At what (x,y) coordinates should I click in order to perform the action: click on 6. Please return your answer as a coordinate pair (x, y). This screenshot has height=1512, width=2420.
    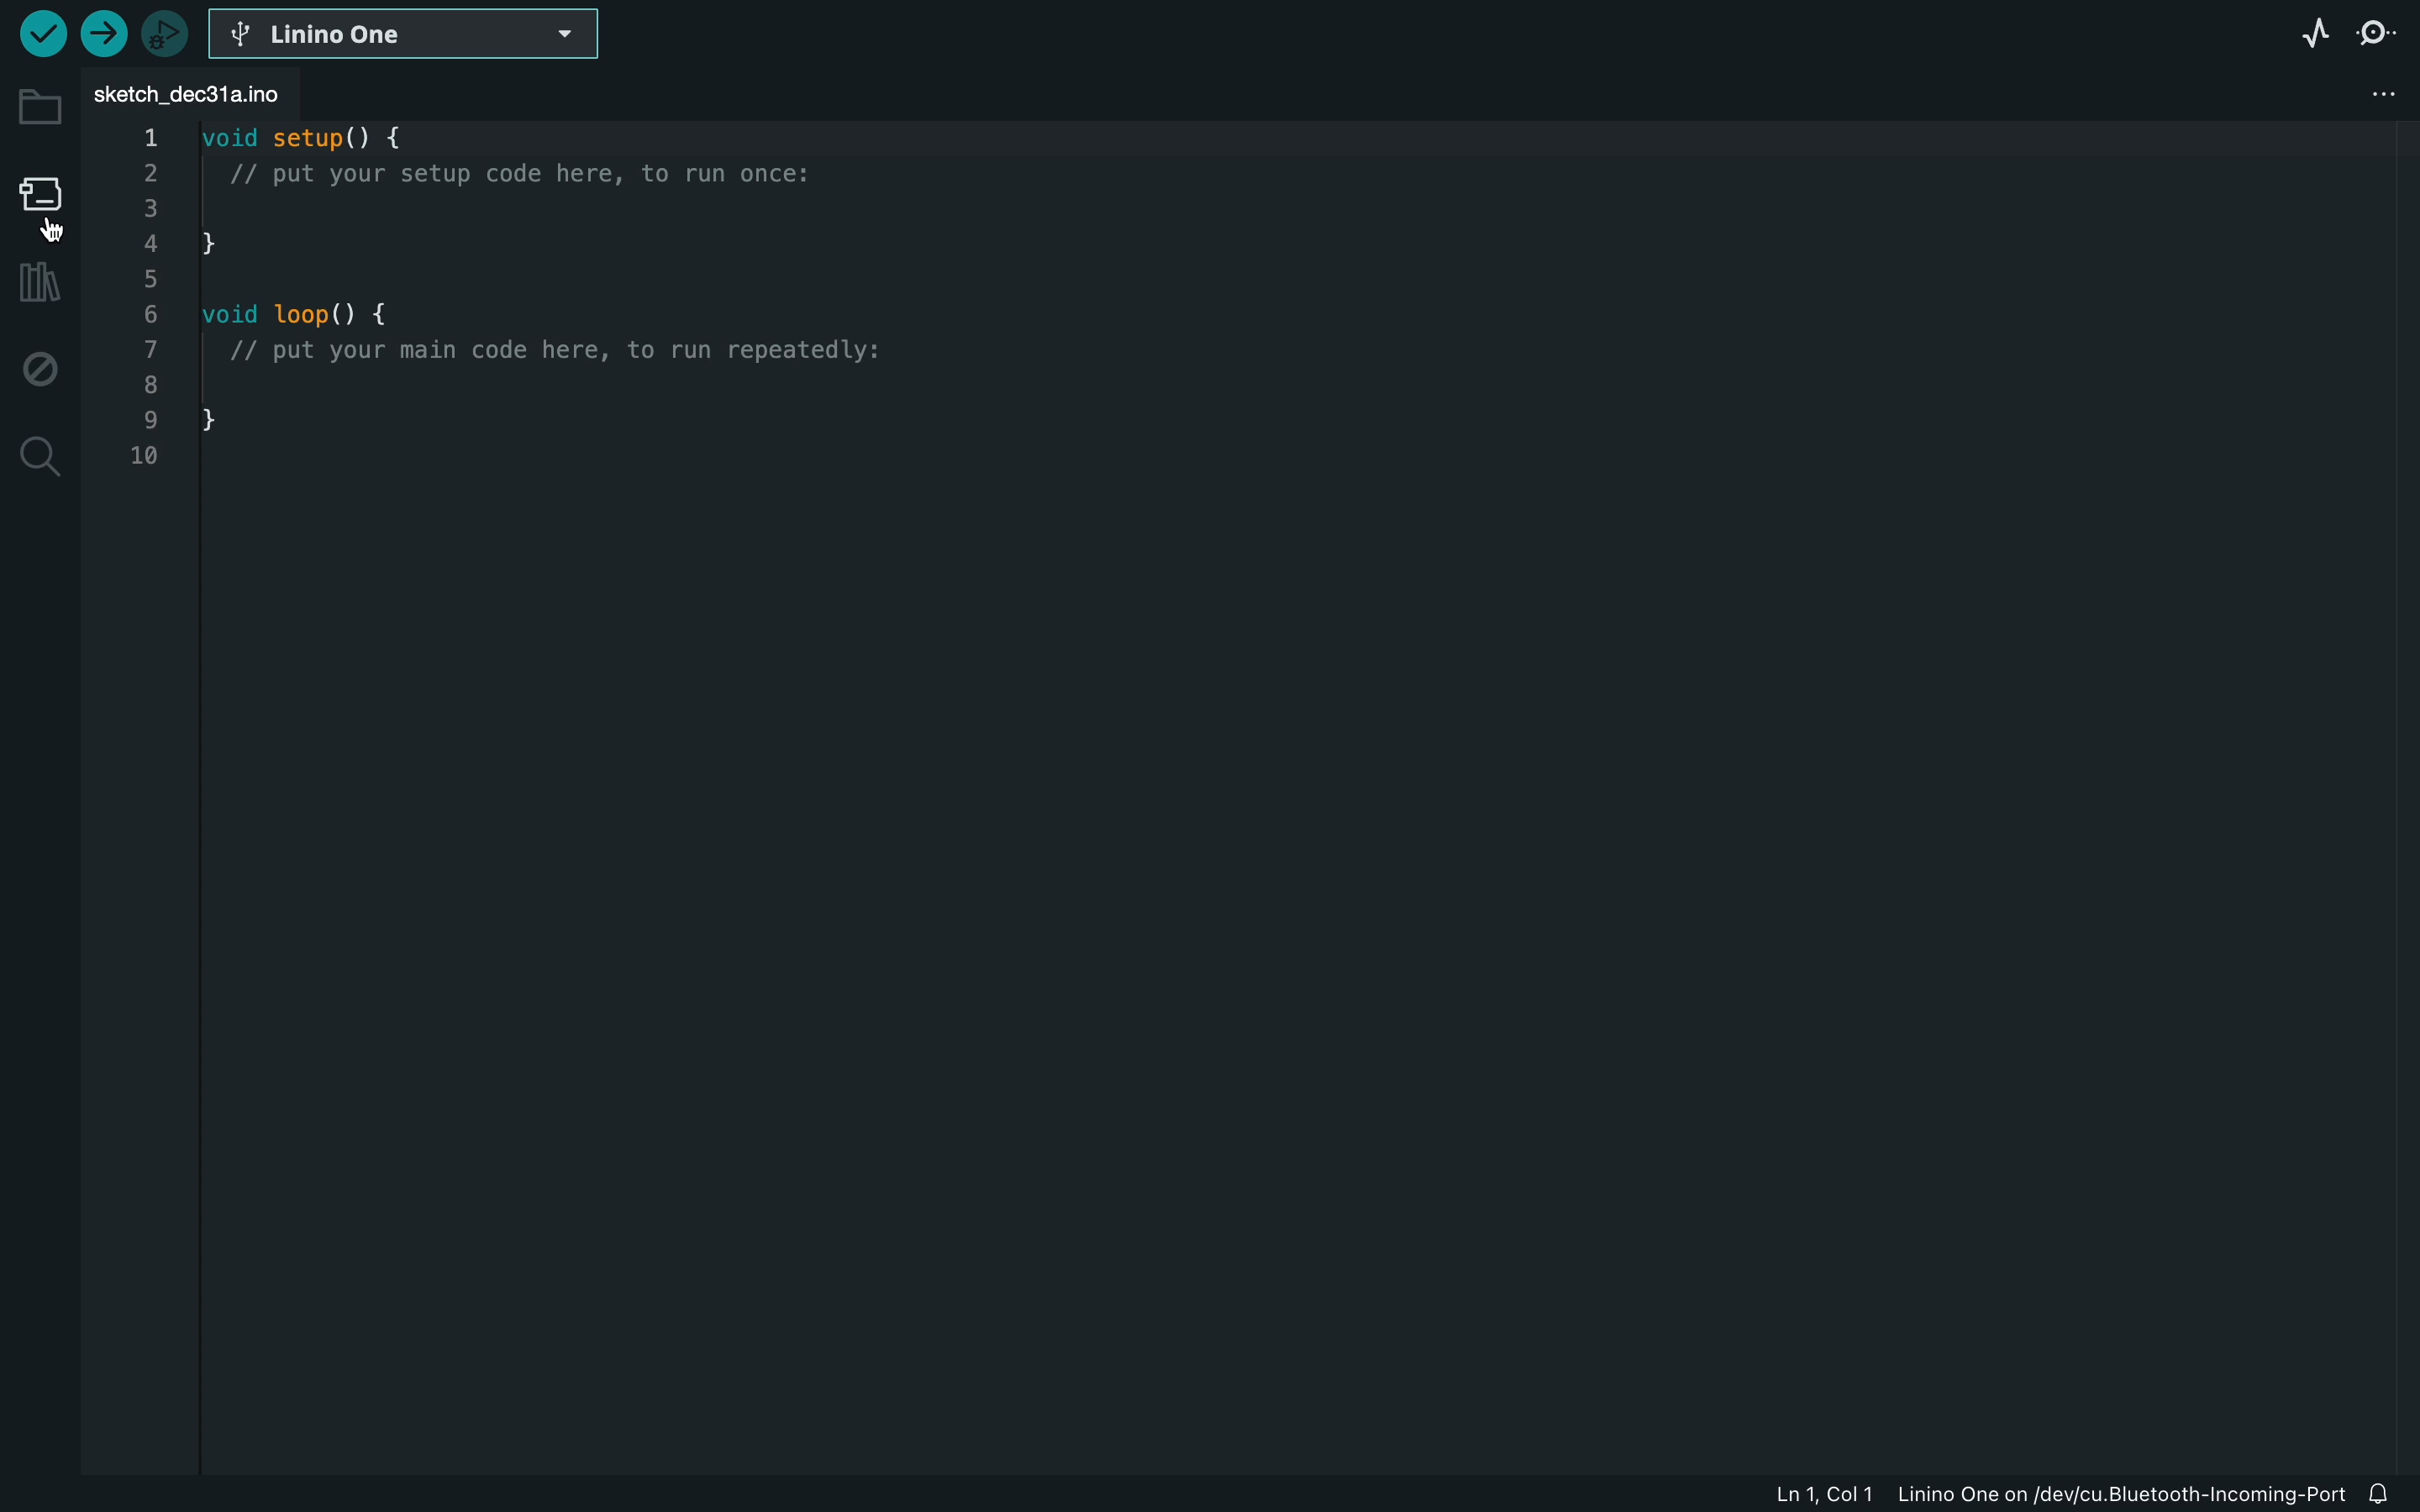
    Looking at the image, I should click on (148, 312).